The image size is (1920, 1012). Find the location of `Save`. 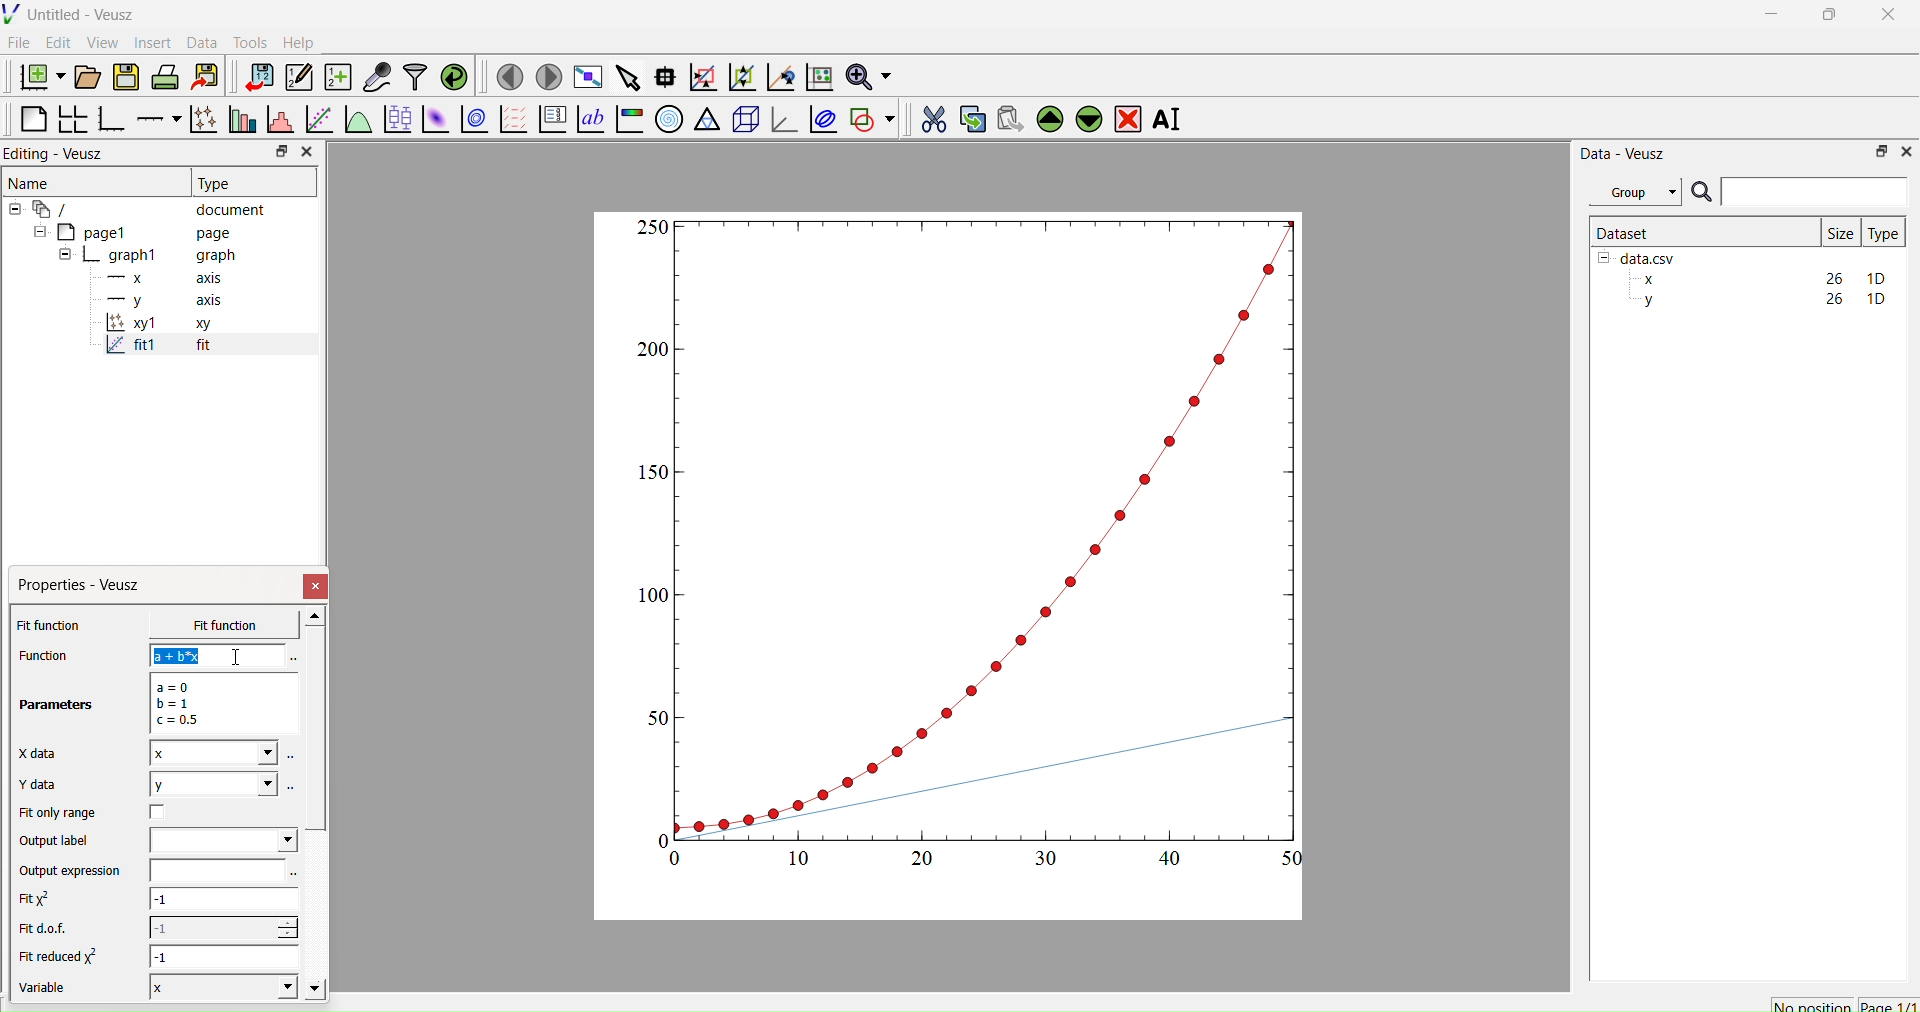

Save is located at coordinates (125, 75).